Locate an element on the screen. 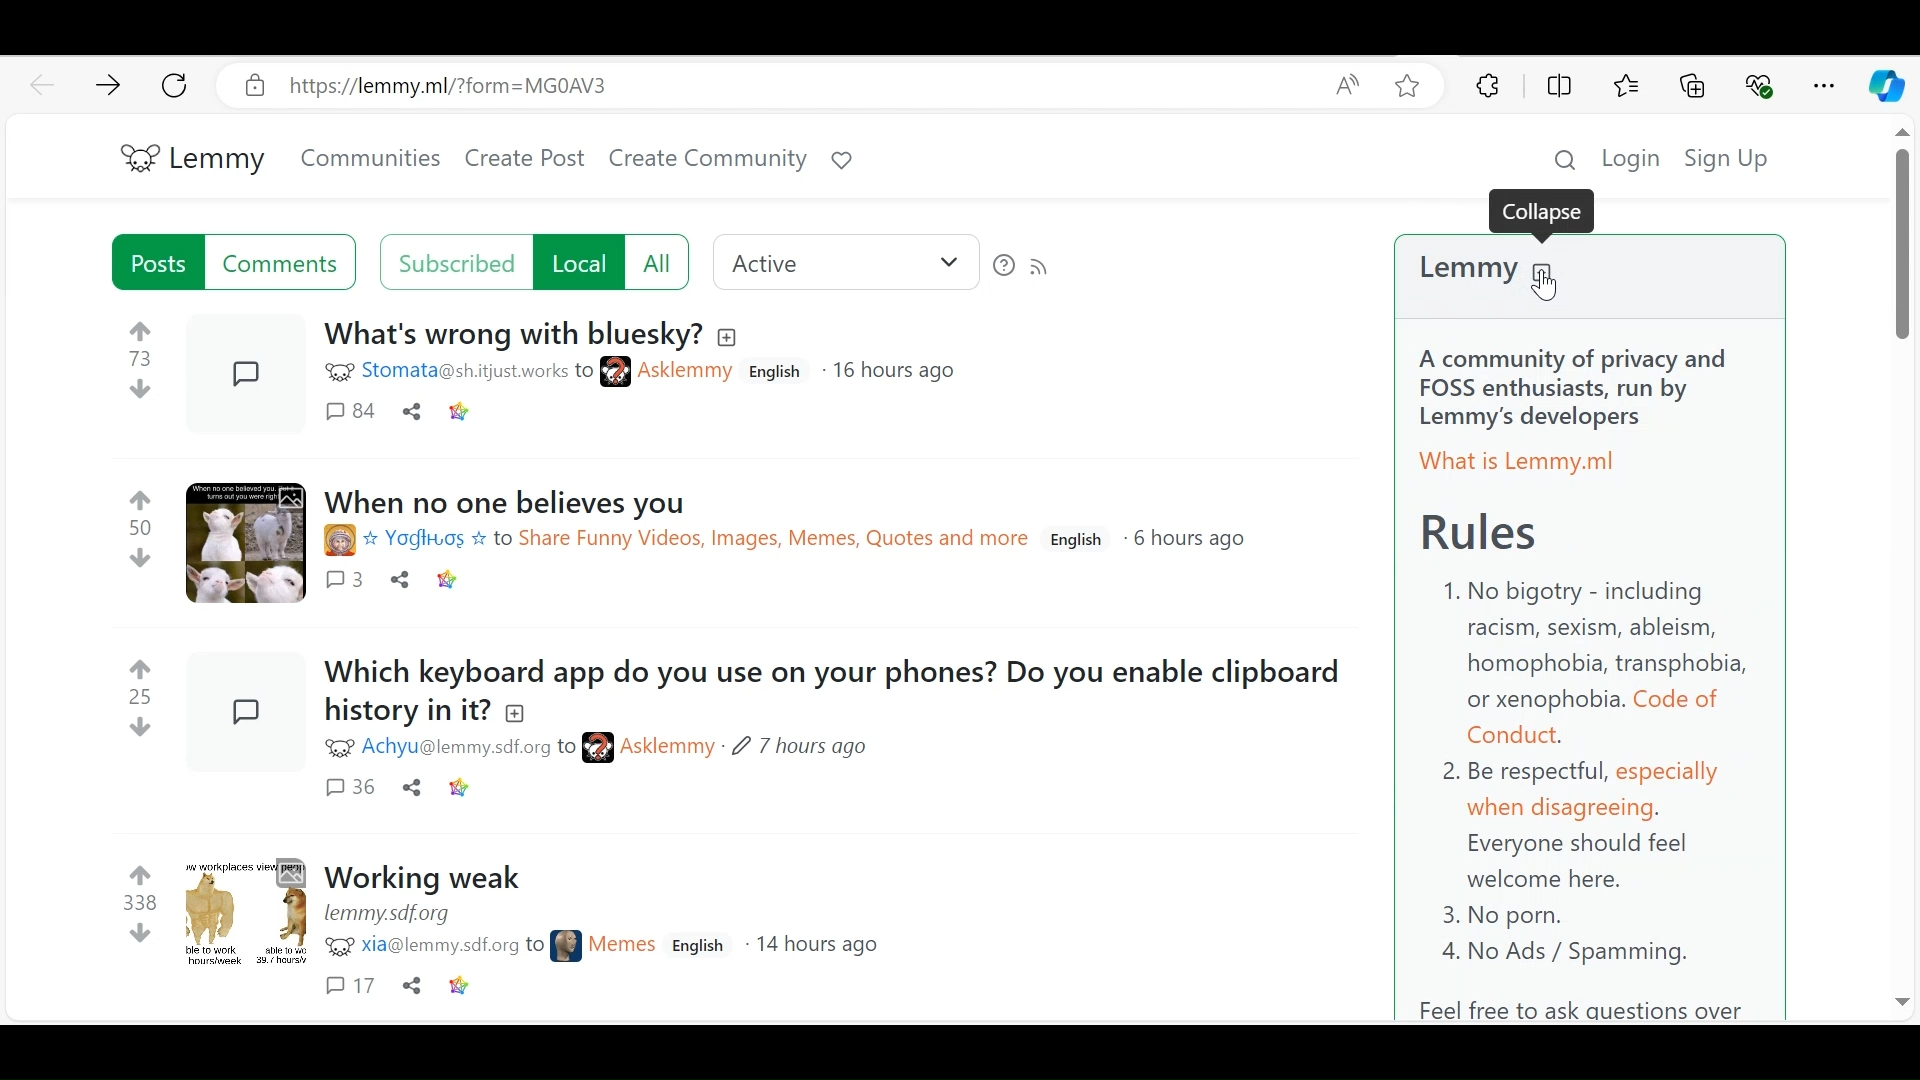  local is located at coordinates (577, 262).